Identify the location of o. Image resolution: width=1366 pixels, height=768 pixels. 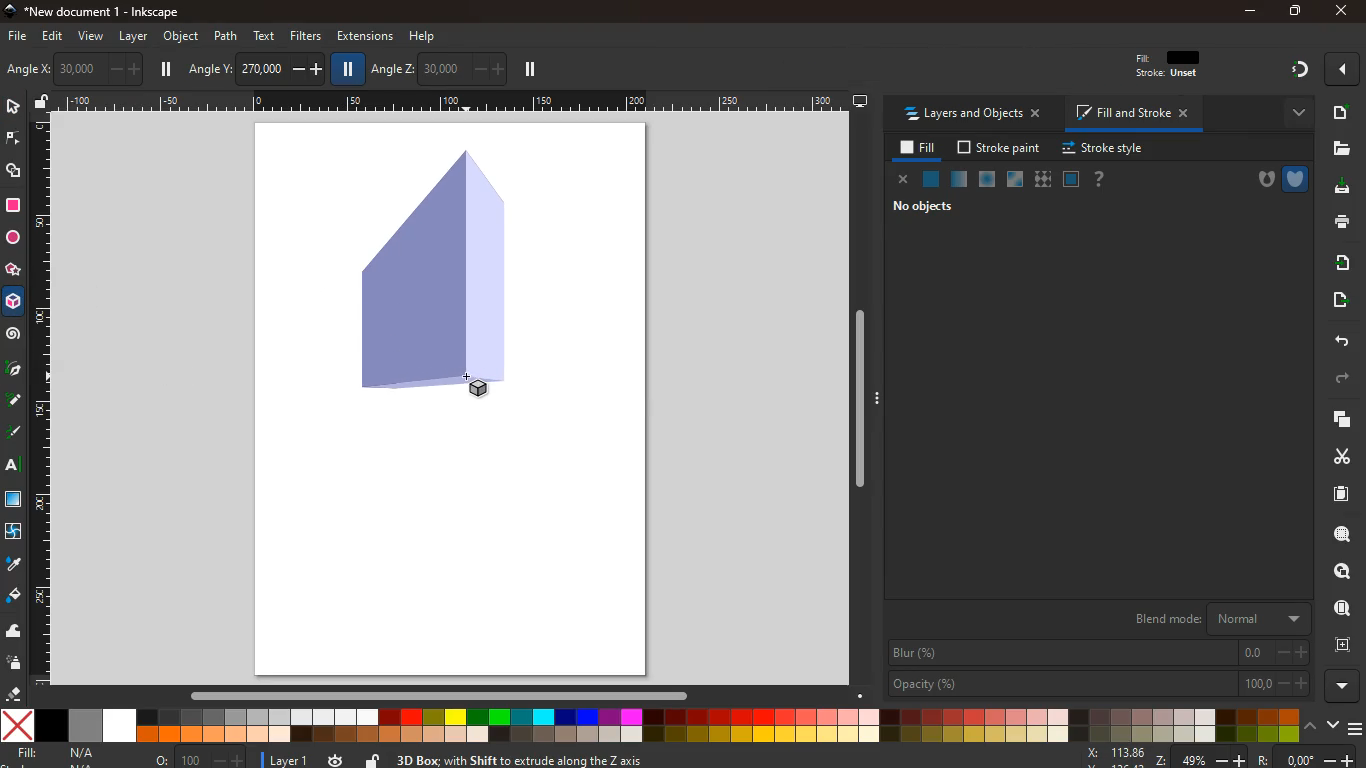
(196, 758).